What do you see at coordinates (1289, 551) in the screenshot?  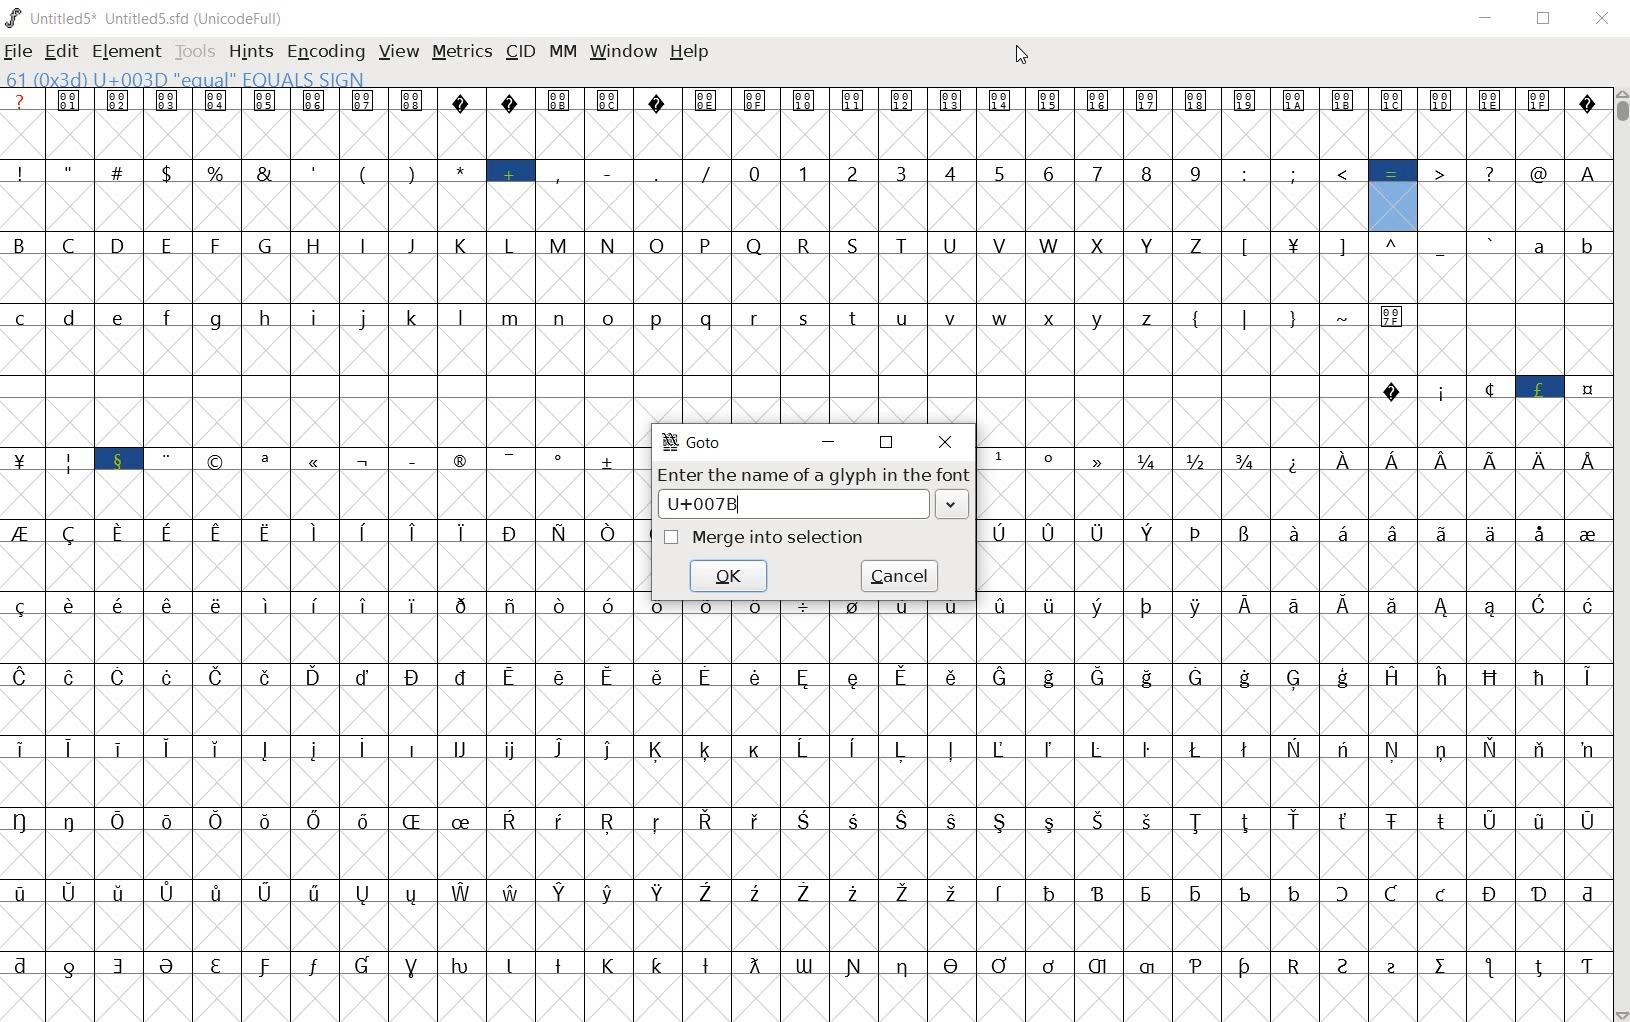 I see `glyph characters` at bounding box center [1289, 551].